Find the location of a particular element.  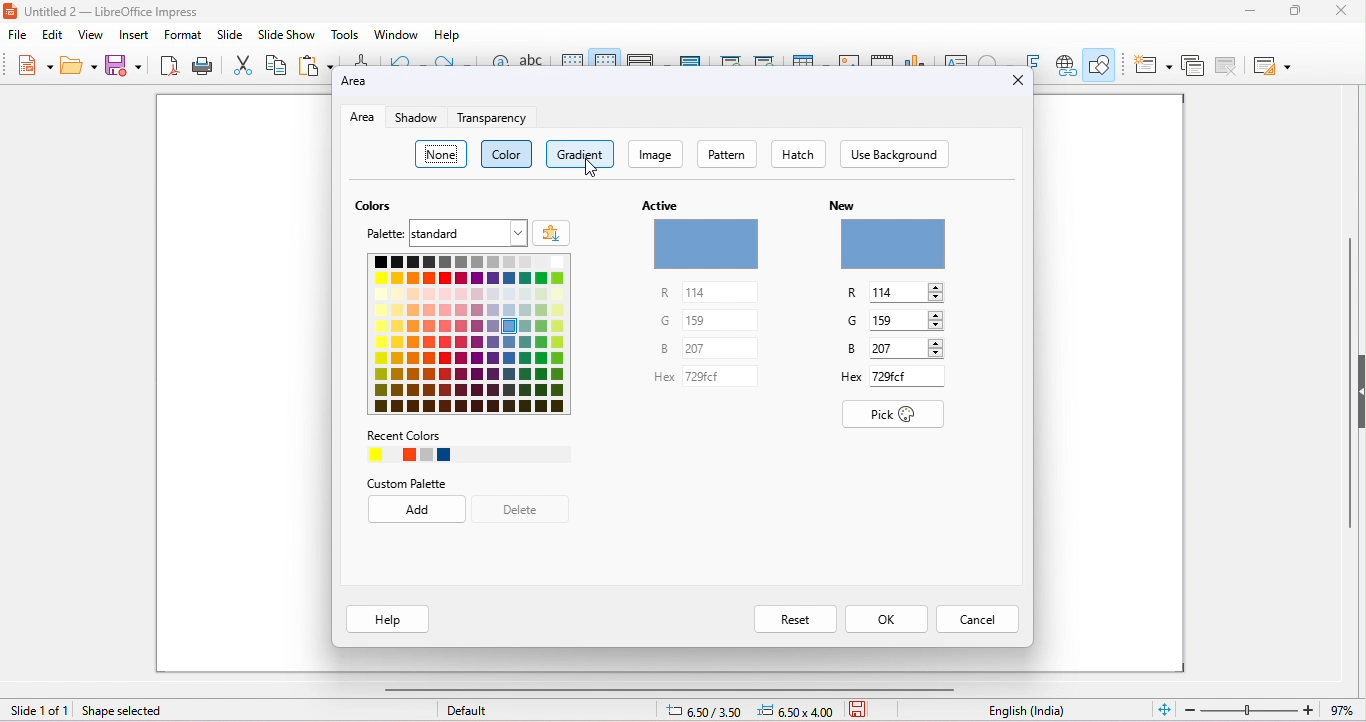

format is located at coordinates (183, 35).